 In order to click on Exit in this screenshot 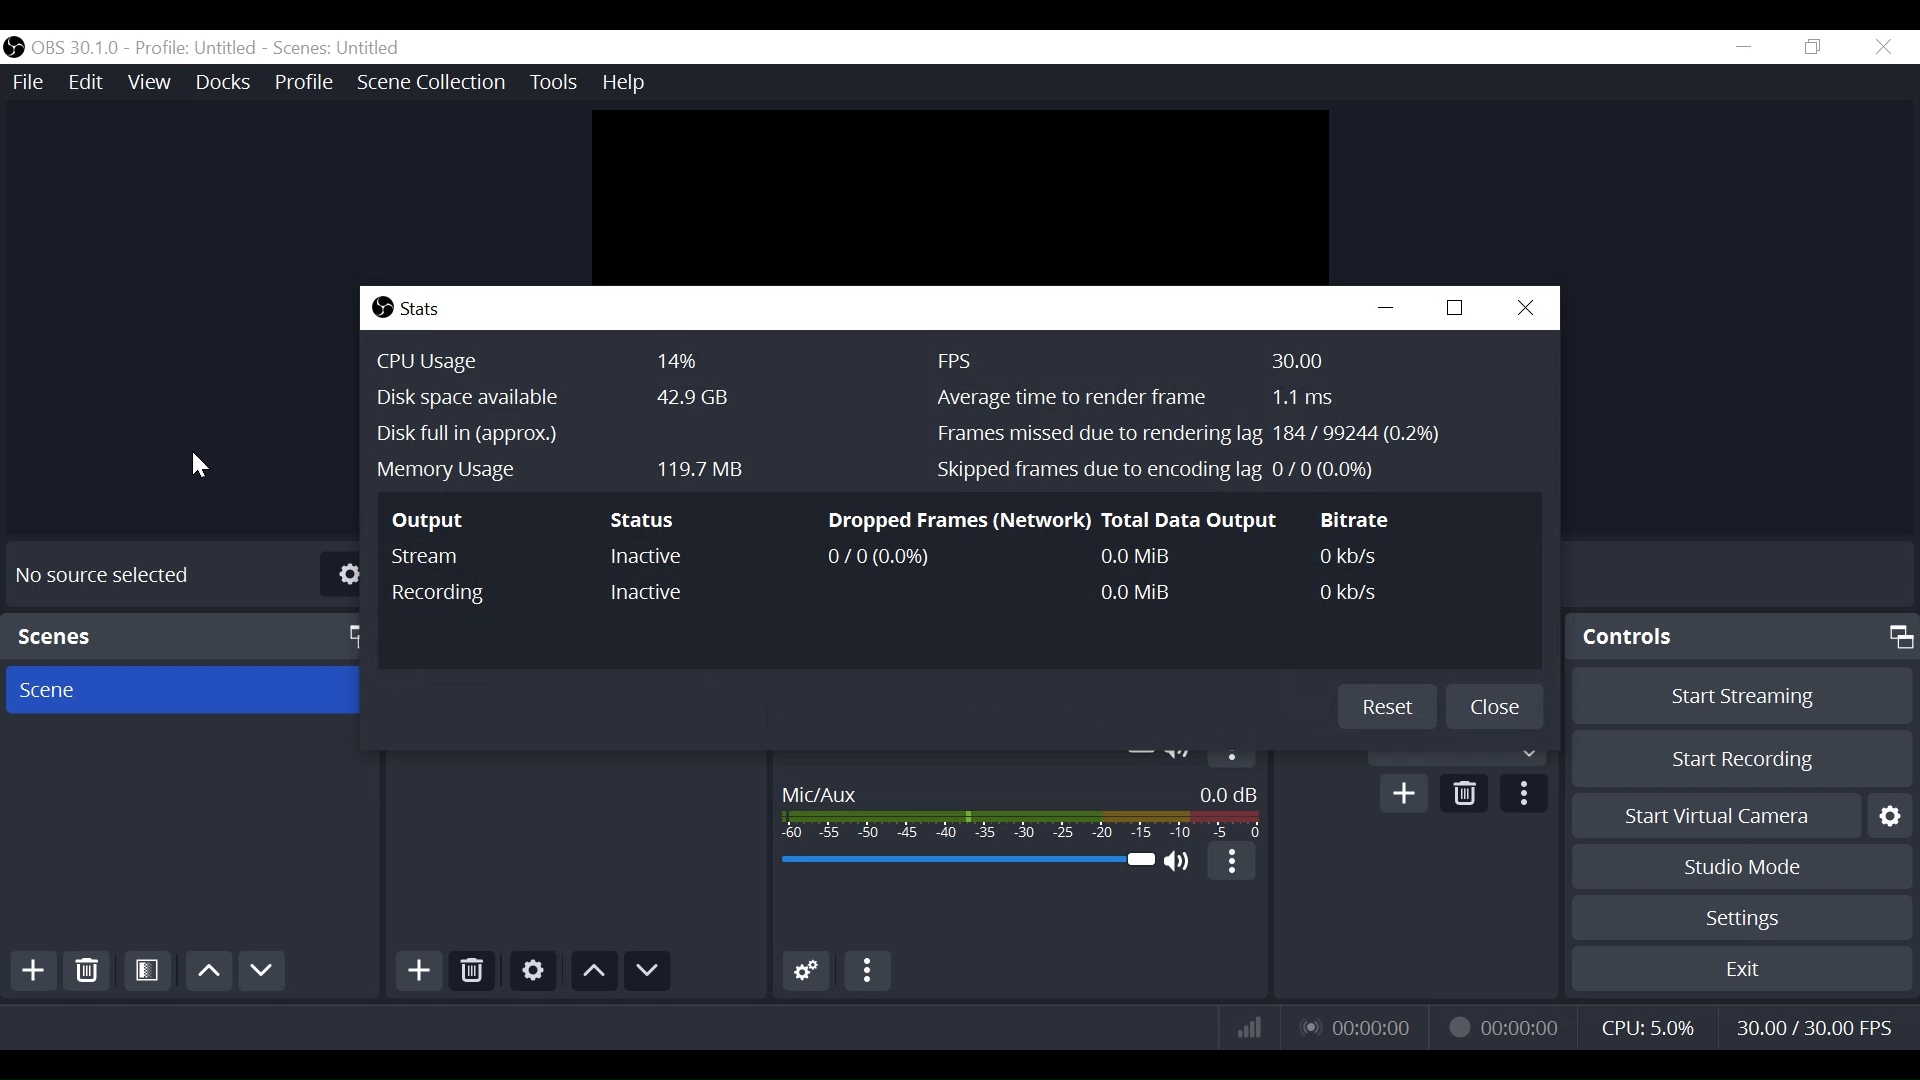, I will do `click(1741, 970)`.